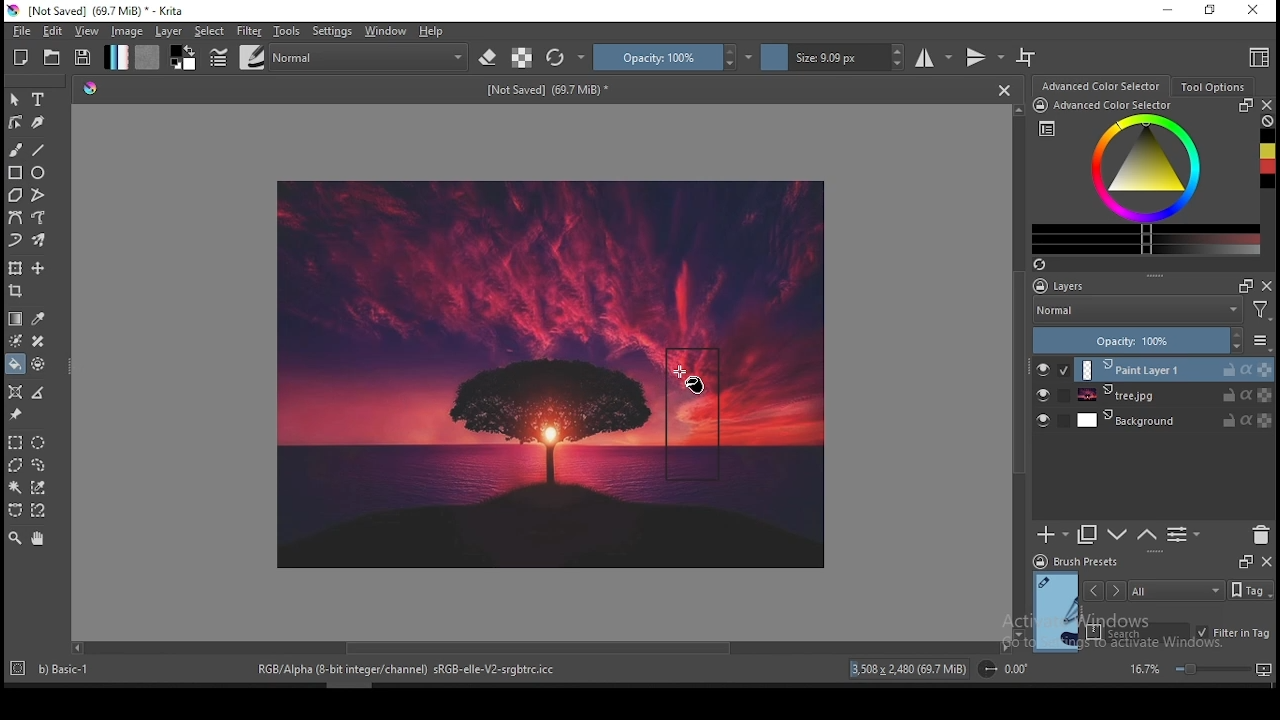 This screenshot has width=1280, height=720. I want to click on text, so click(550, 89).